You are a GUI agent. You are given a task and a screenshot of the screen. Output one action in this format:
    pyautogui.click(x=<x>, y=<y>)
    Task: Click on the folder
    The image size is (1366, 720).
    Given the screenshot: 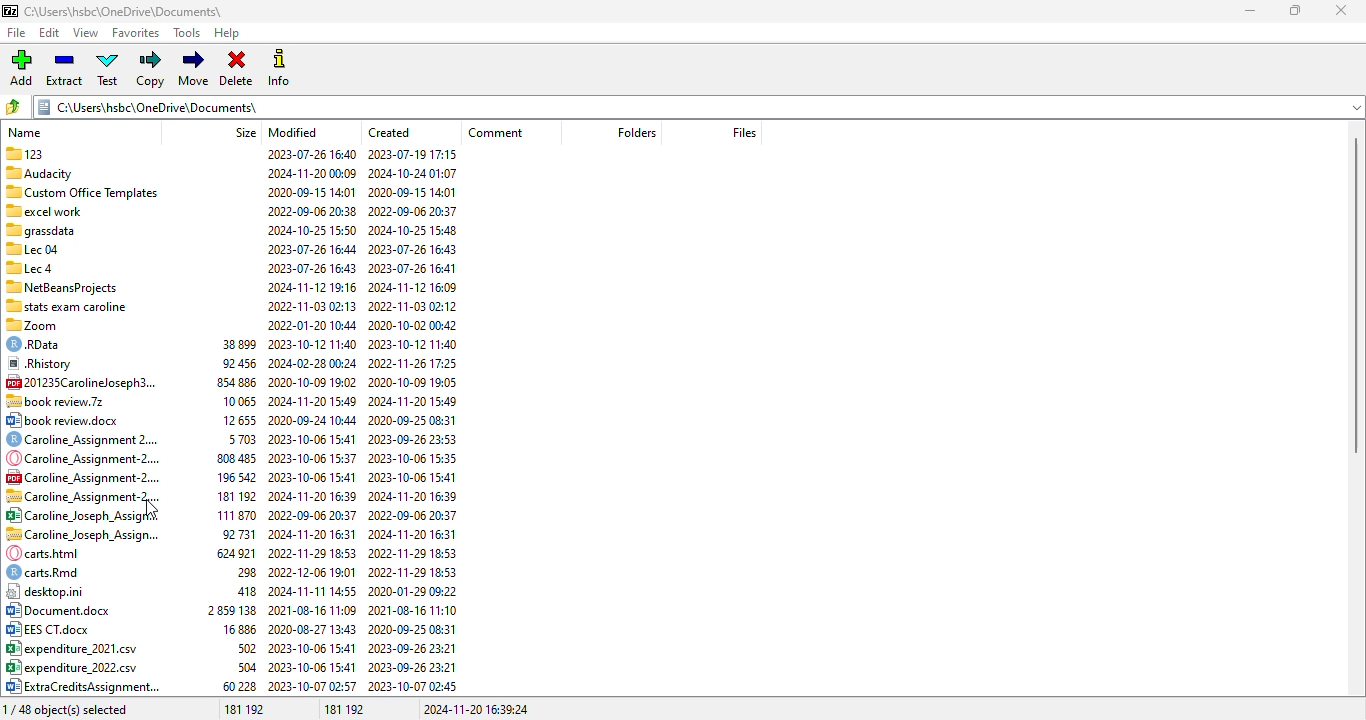 What is the action you would take?
    pyautogui.click(x=696, y=107)
    